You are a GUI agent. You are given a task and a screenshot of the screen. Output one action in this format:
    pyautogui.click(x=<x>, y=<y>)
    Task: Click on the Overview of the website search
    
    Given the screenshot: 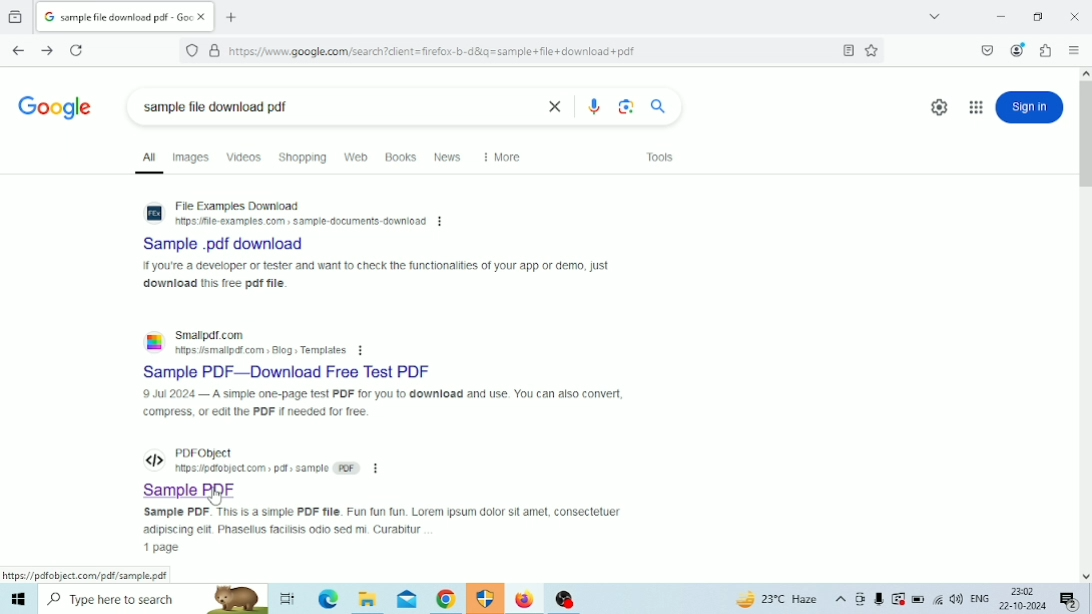 What is the action you would take?
    pyautogui.click(x=384, y=404)
    